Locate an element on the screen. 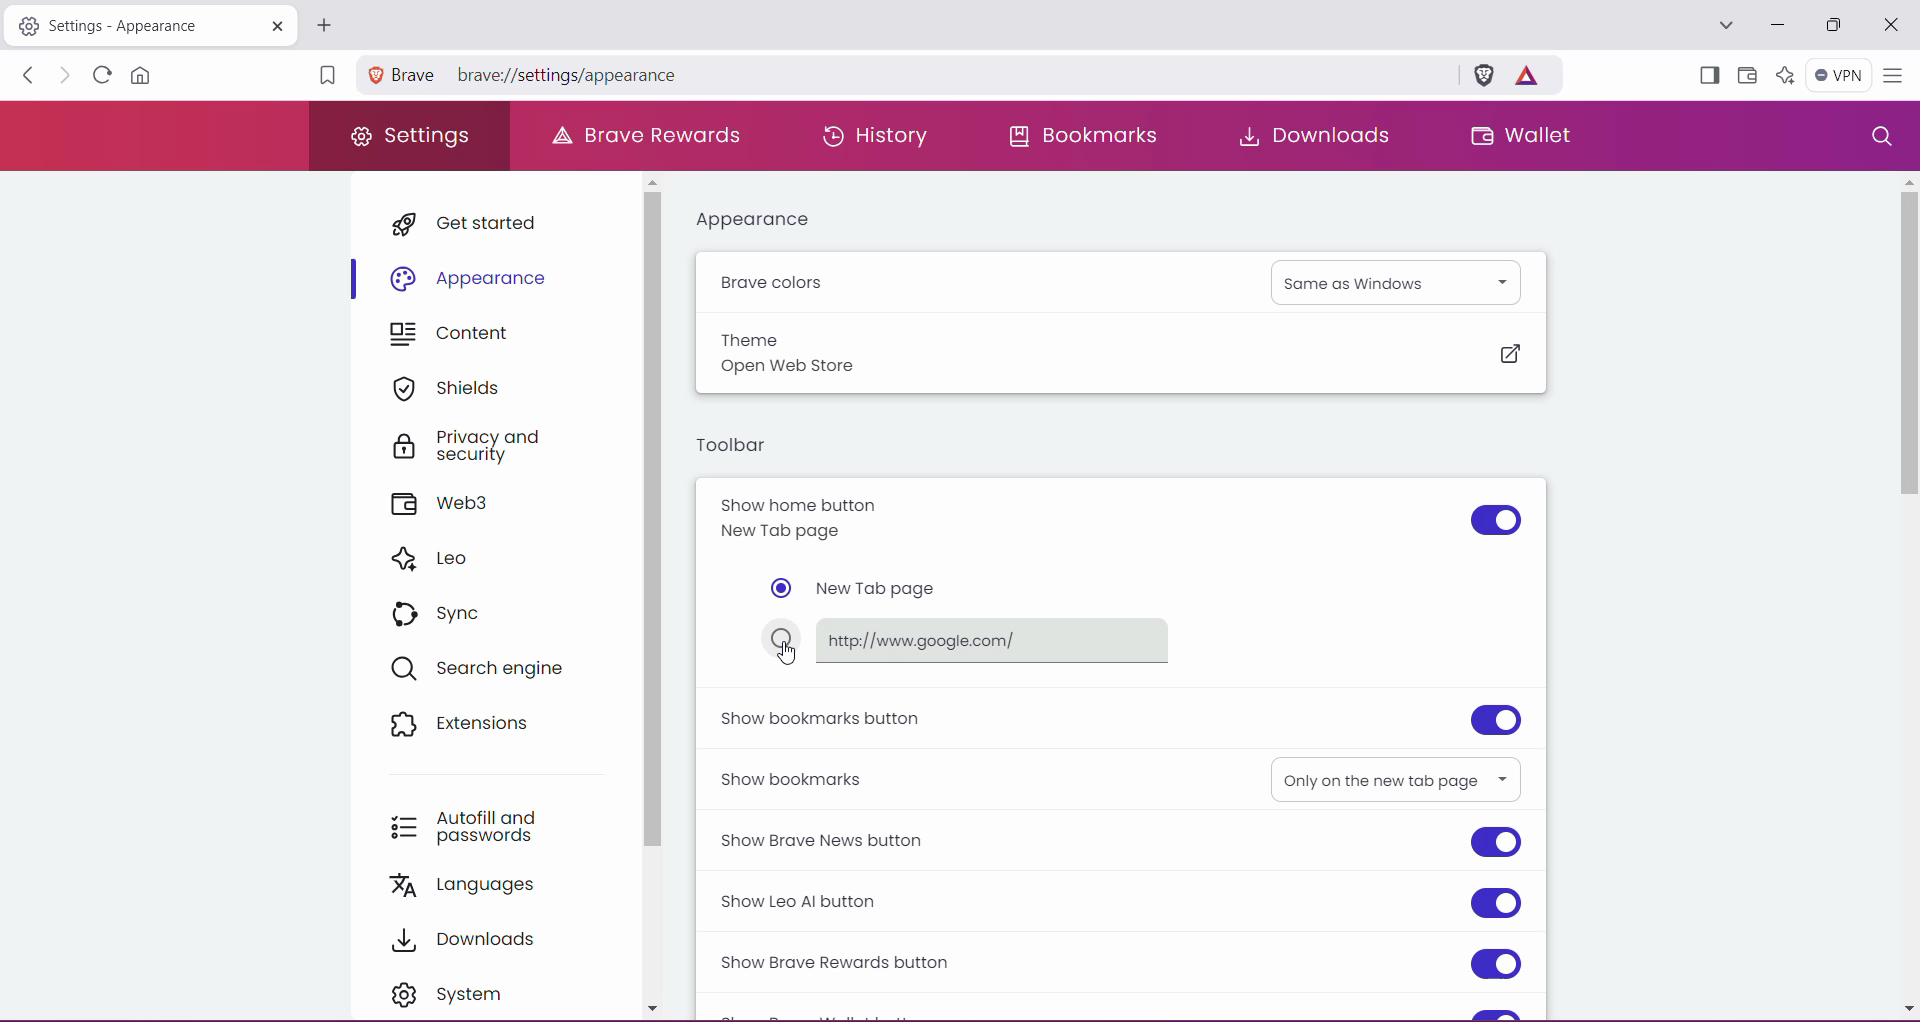  Show Sidebar is located at coordinates (1707, 77).